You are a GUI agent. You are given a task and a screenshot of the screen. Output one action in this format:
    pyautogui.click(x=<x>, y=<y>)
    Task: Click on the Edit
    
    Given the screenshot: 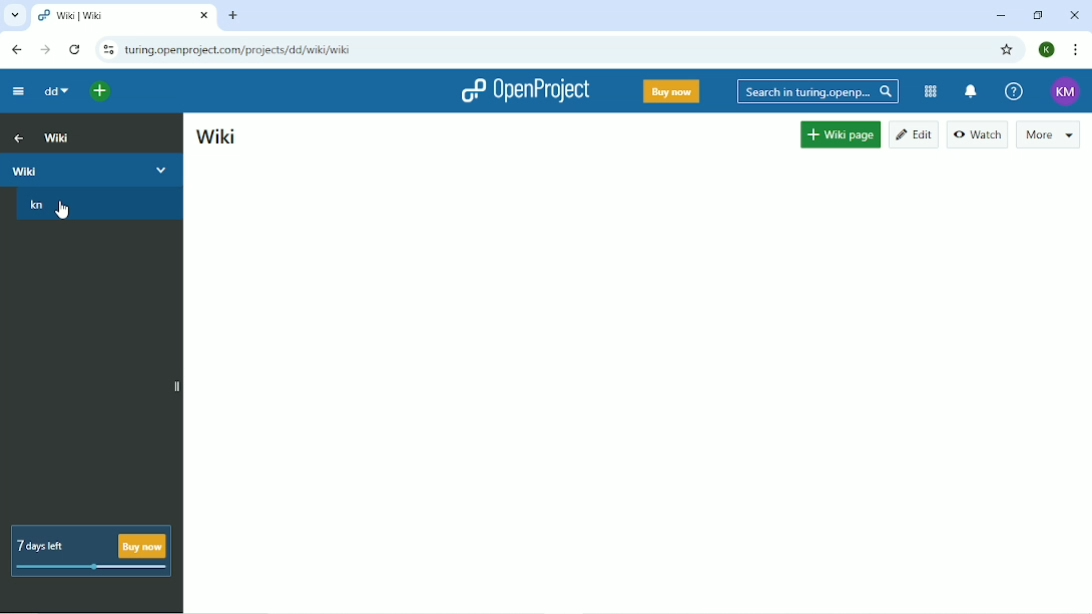 What is the action you would take?
    pyautogui.click(x=914, y=134)
    